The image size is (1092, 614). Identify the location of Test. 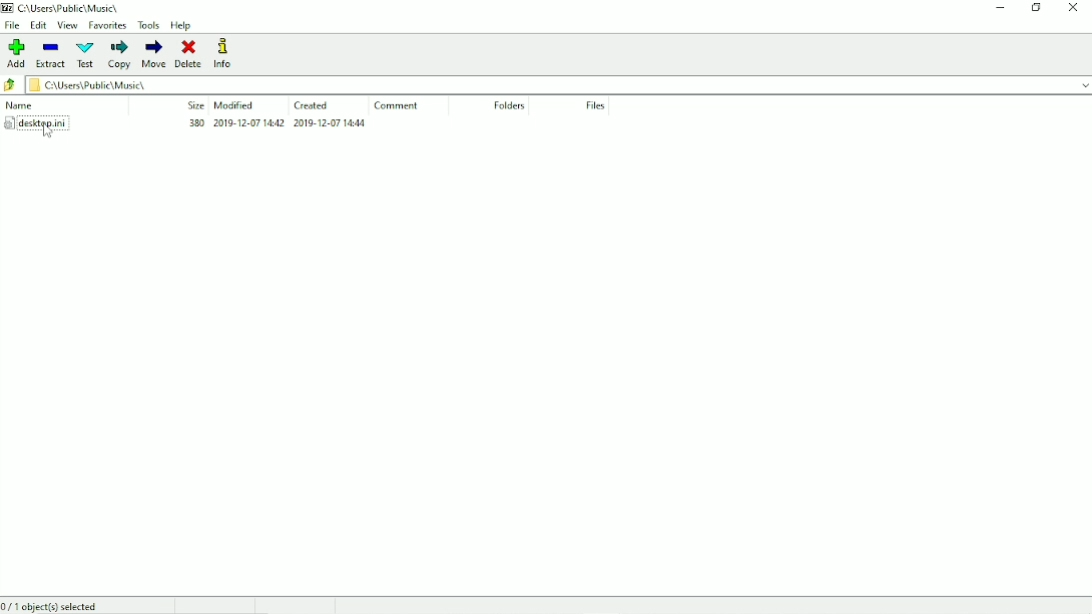
(86, 55).